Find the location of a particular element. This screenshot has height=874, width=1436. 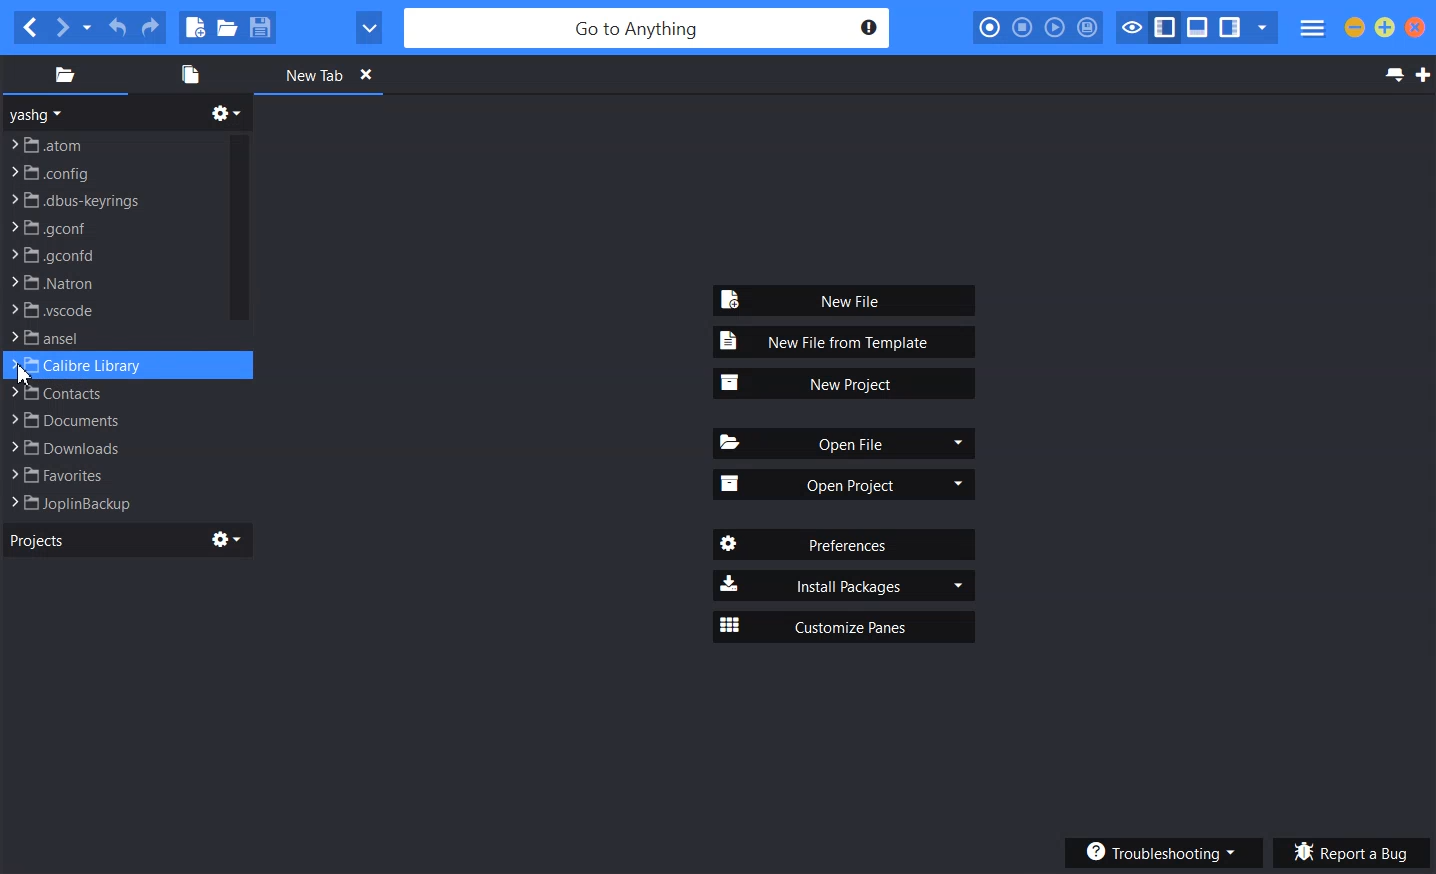

Save file is located at coordinates (259, 27).